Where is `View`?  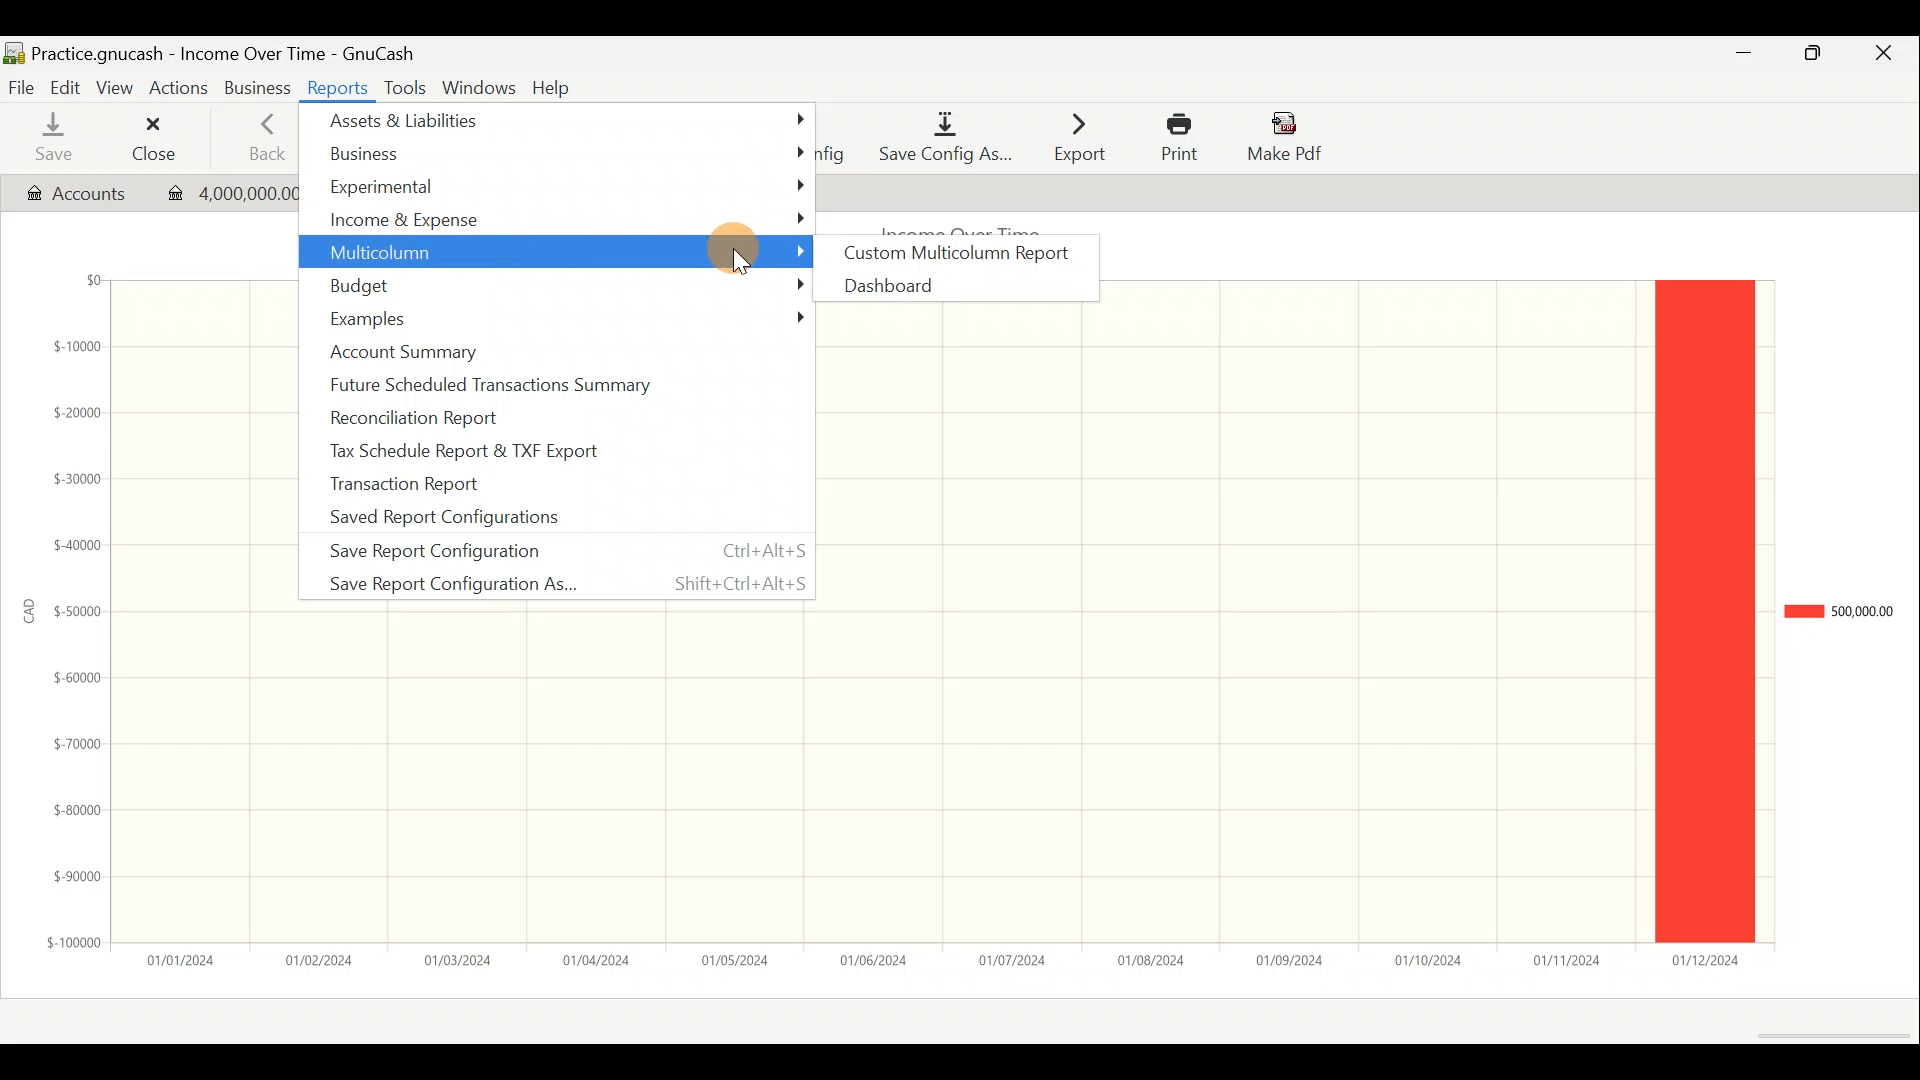
View is located at coordinates (117, 88).